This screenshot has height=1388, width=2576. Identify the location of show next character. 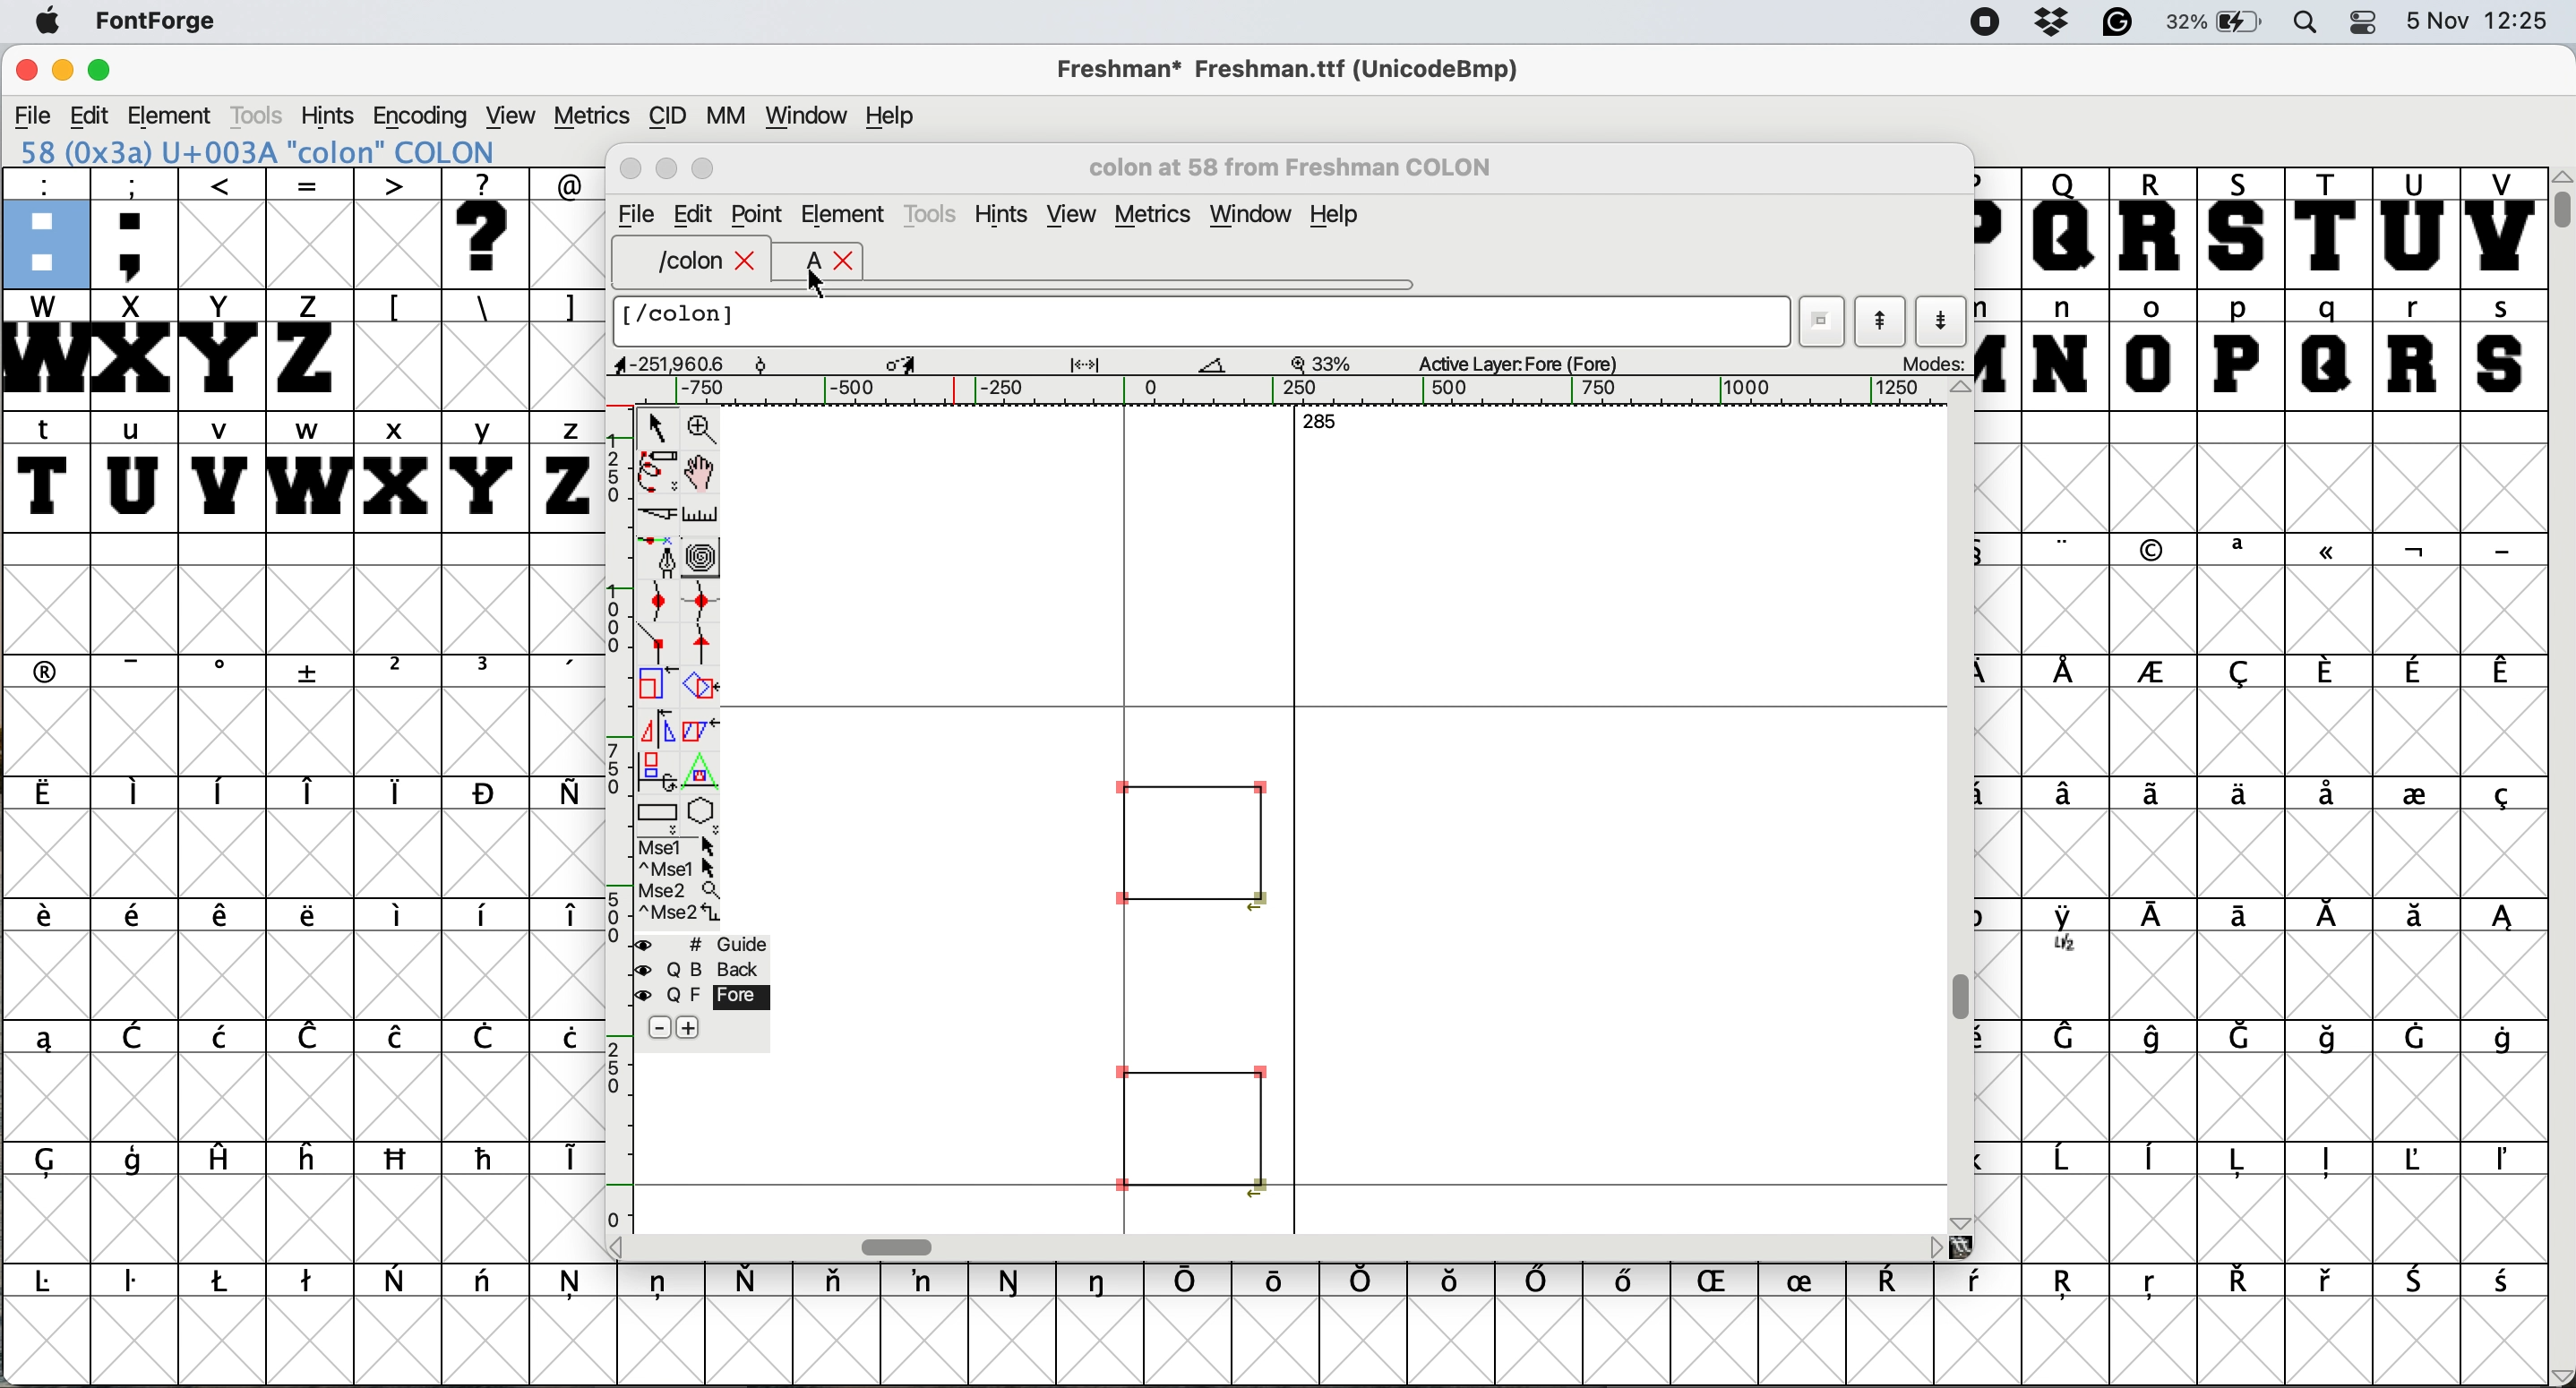
(1942, 318).